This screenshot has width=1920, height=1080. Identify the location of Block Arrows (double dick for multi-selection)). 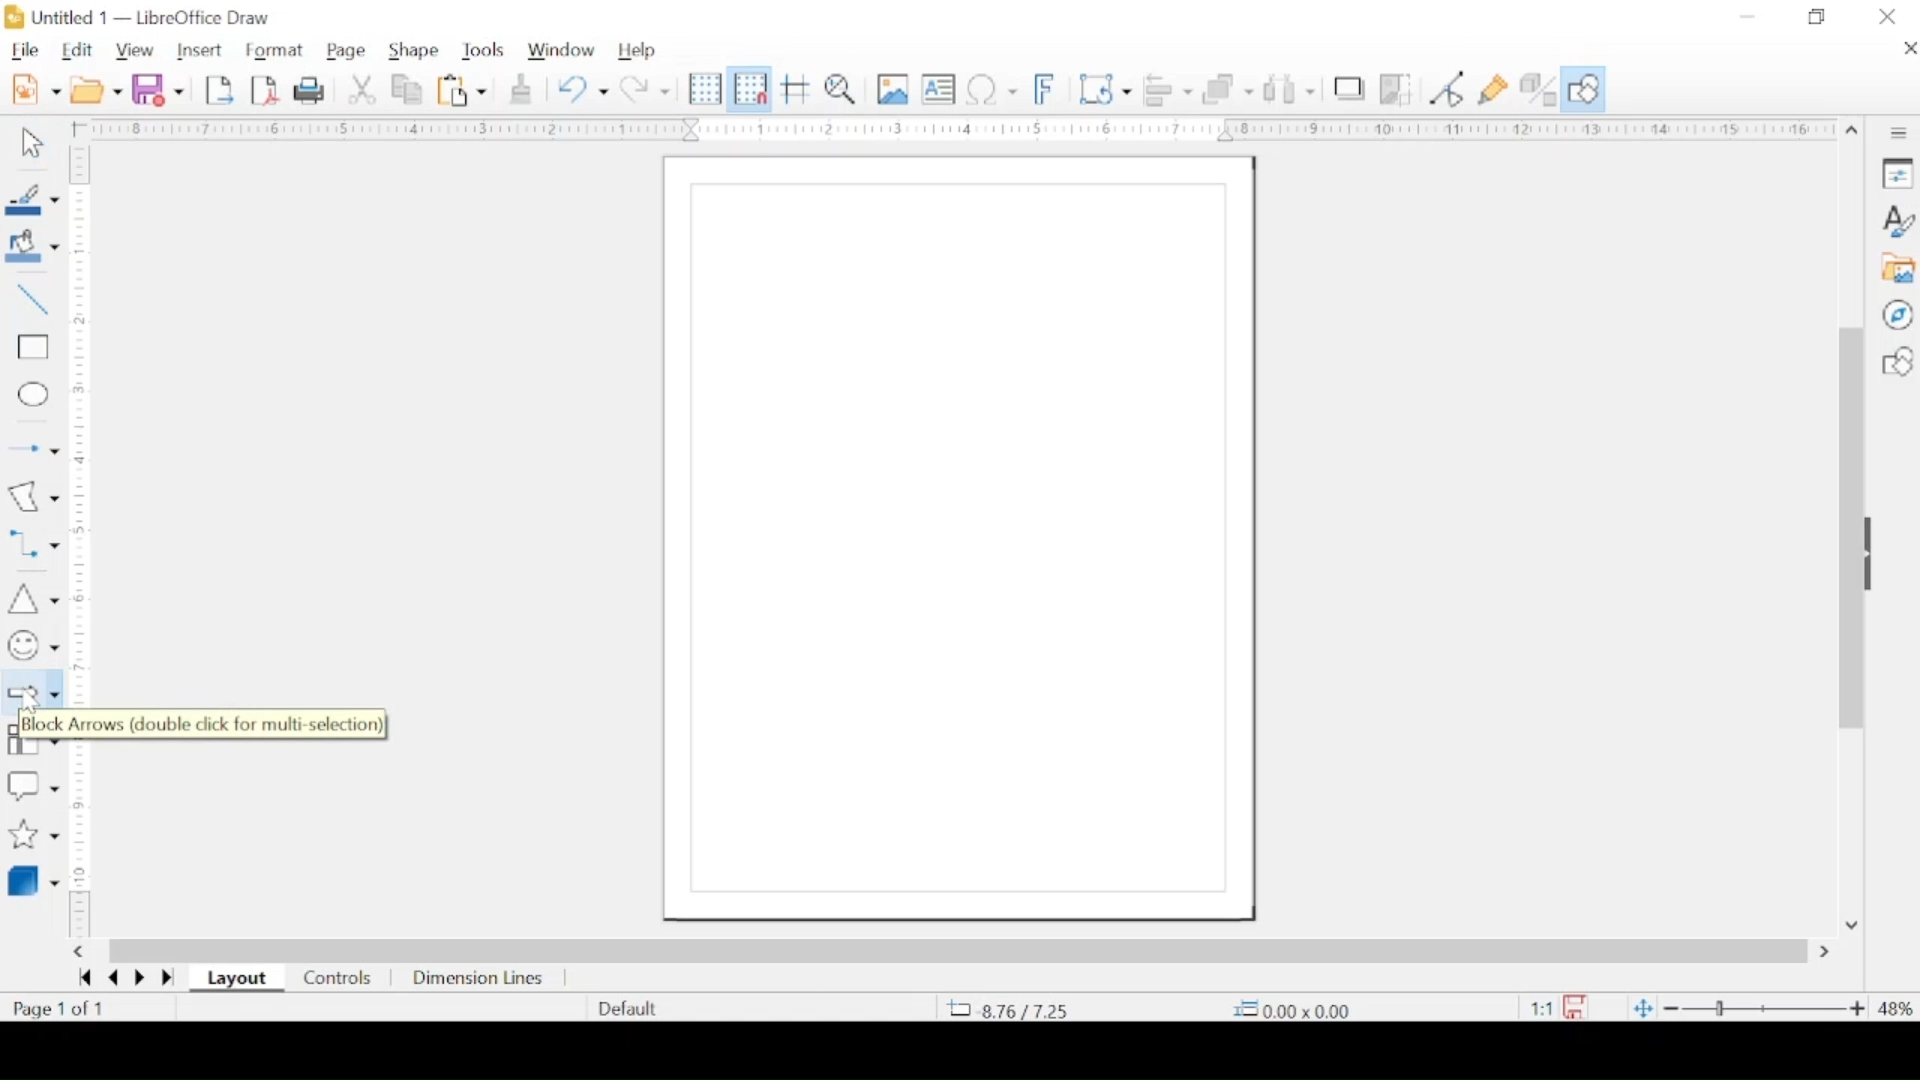
(202, 724).